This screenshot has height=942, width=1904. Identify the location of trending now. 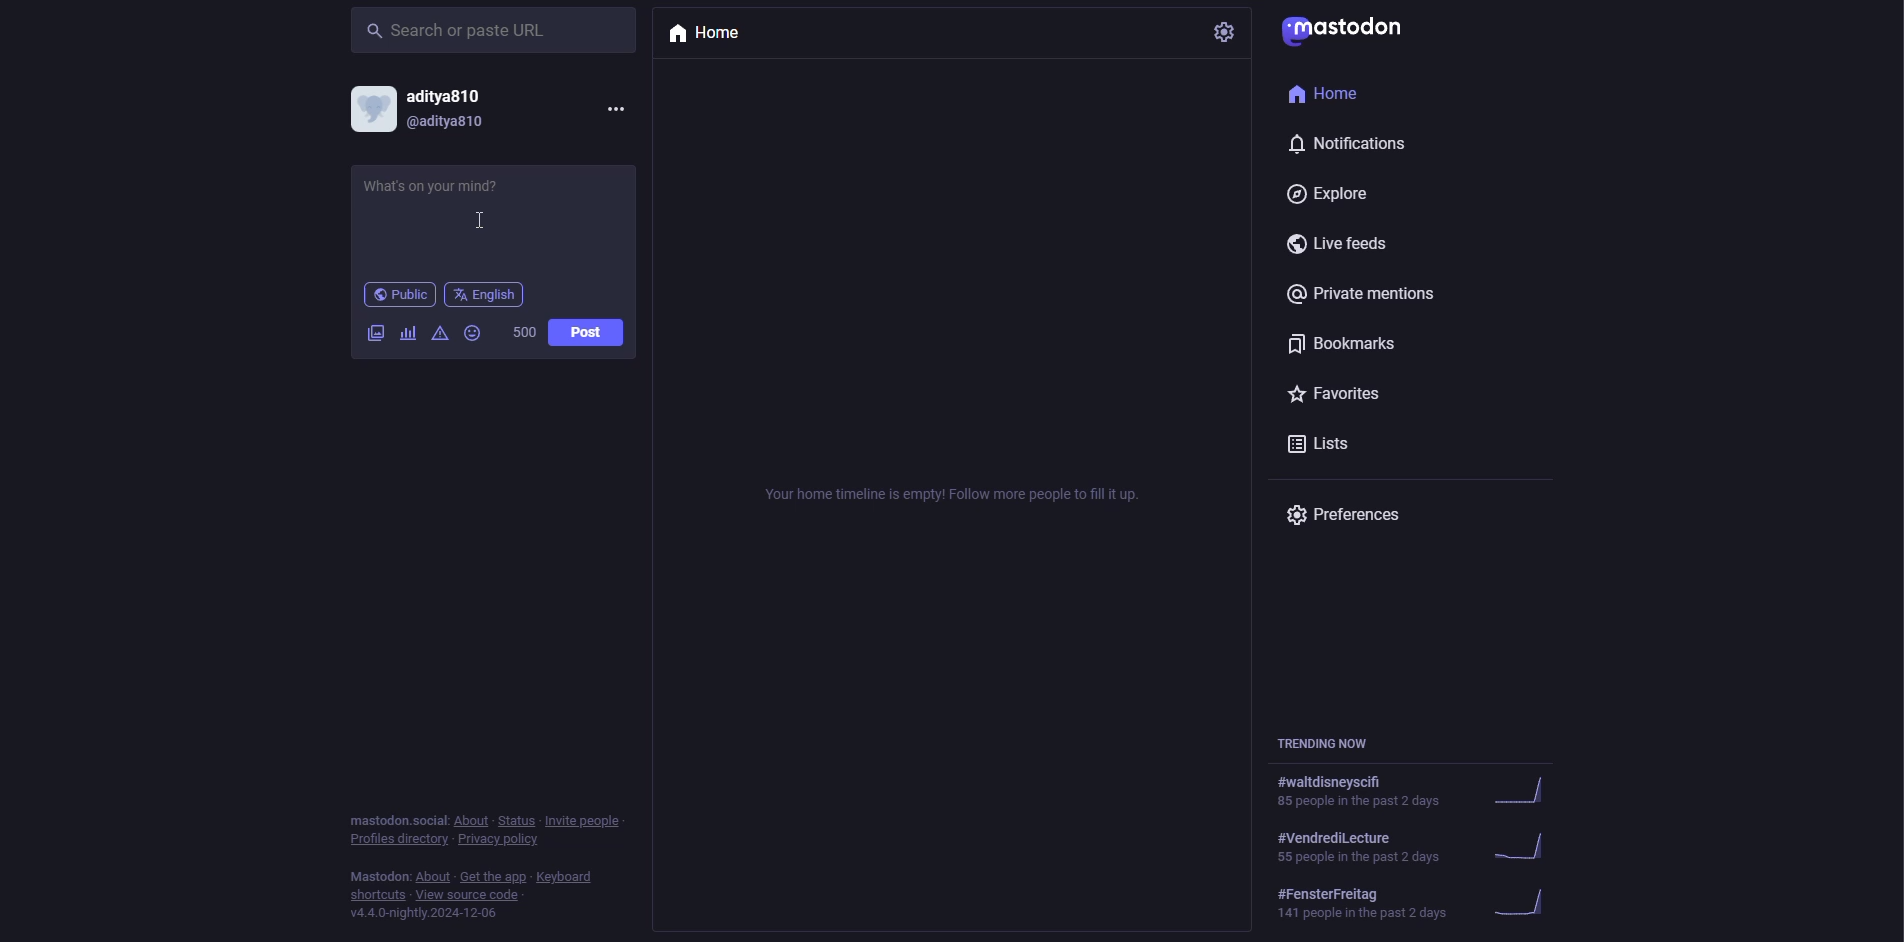
(1330, 741).